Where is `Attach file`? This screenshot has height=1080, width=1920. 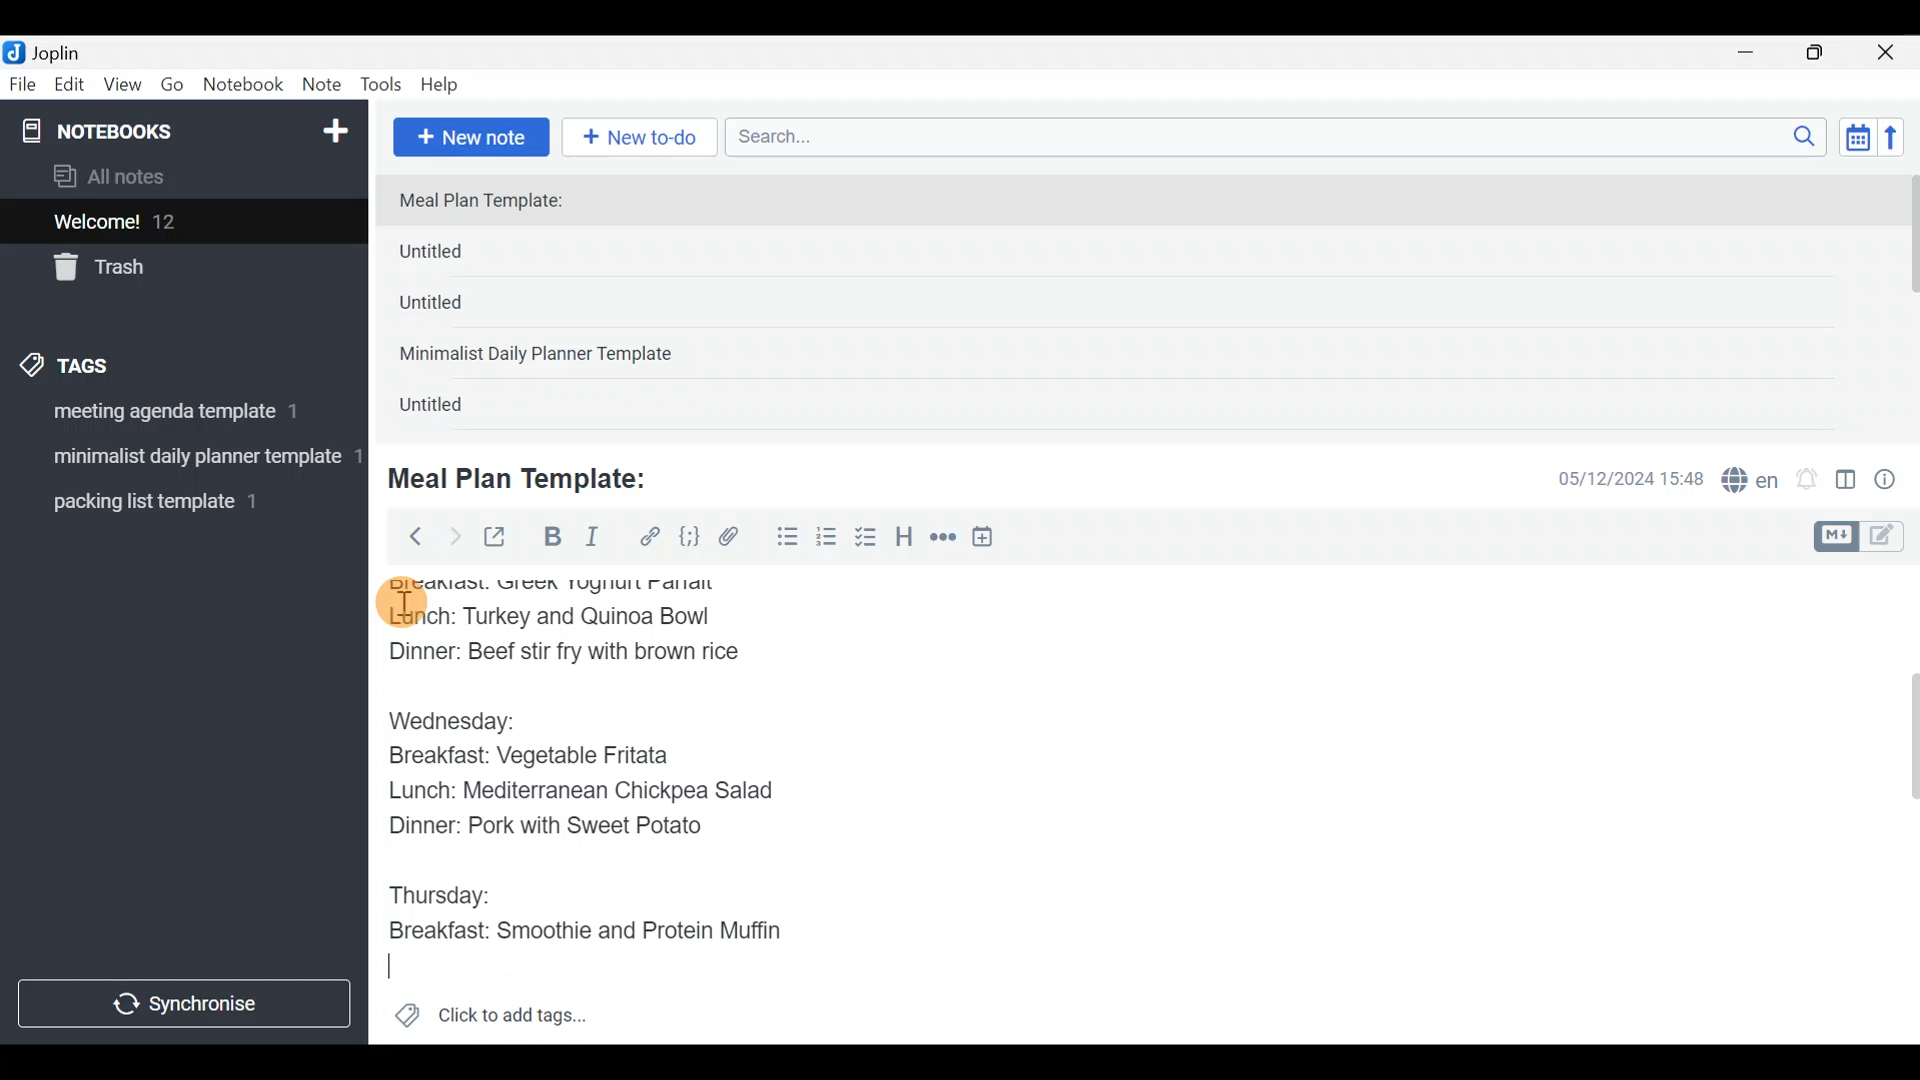 Attach file is located at coordinates (735, 539).